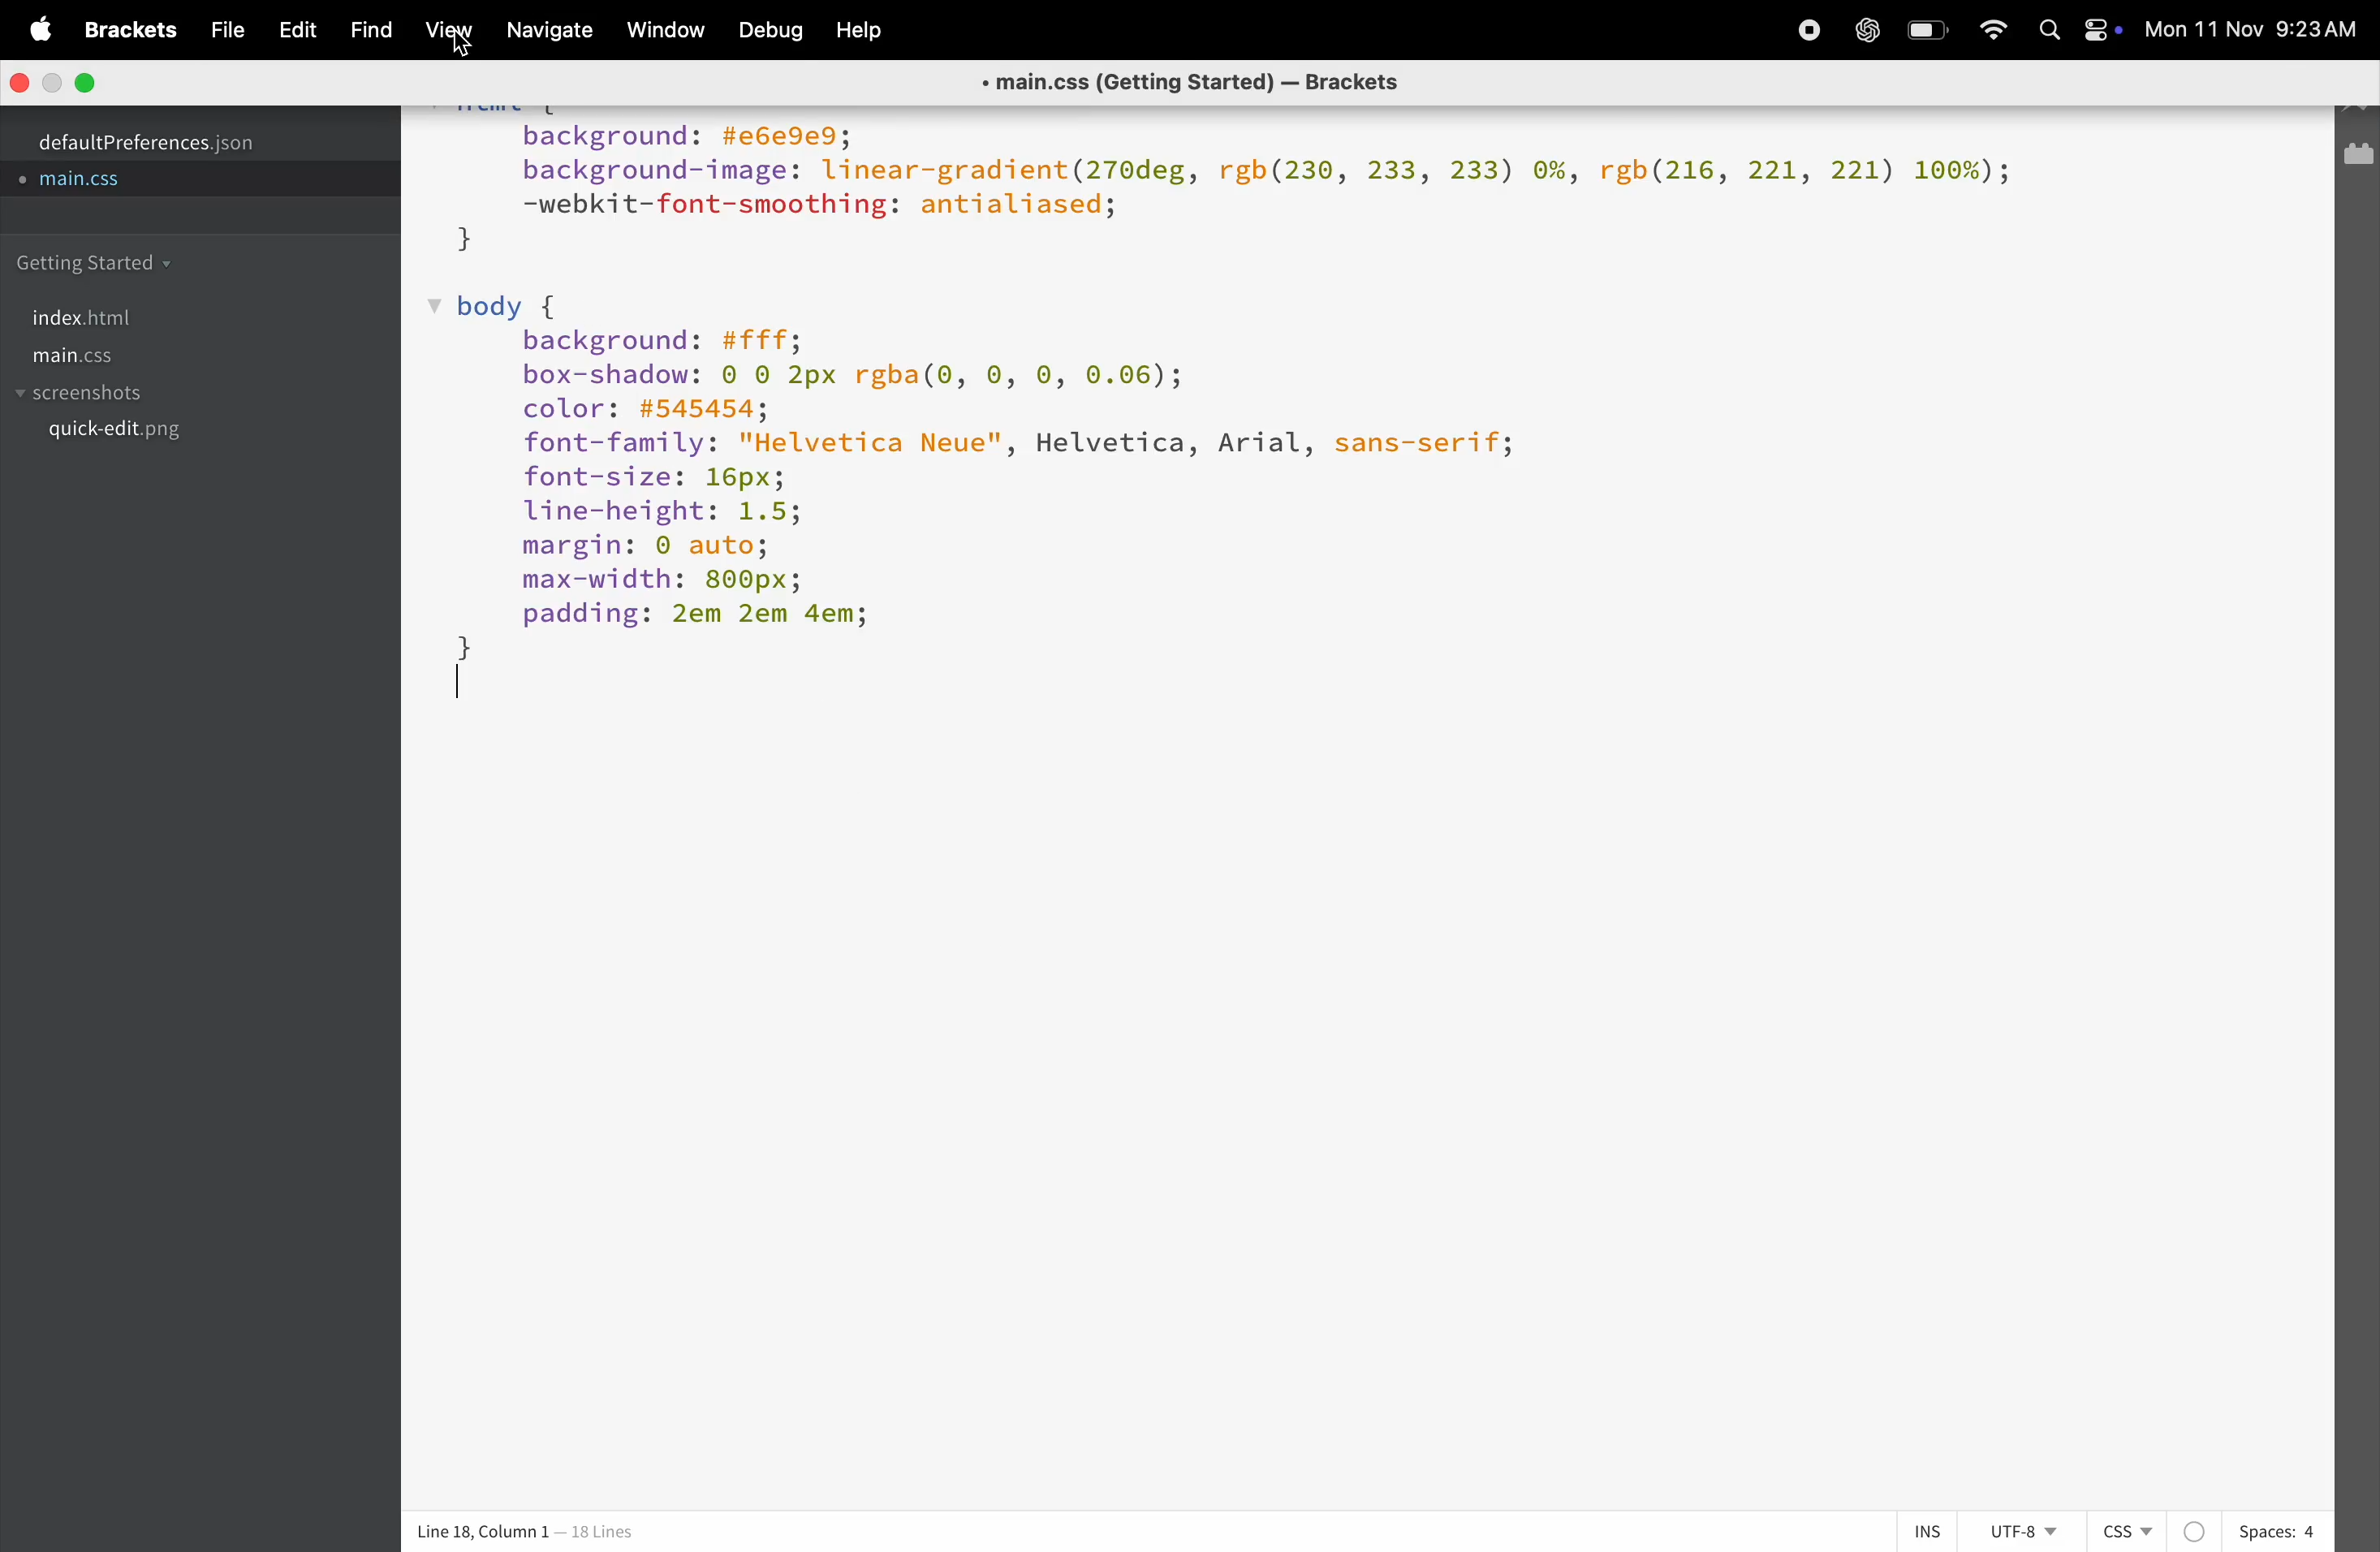 The height and width of the screenshot is (1552, 2380). Describe the element at coordinates (2153, 1532) in the screenshot. I see `css` at that location.